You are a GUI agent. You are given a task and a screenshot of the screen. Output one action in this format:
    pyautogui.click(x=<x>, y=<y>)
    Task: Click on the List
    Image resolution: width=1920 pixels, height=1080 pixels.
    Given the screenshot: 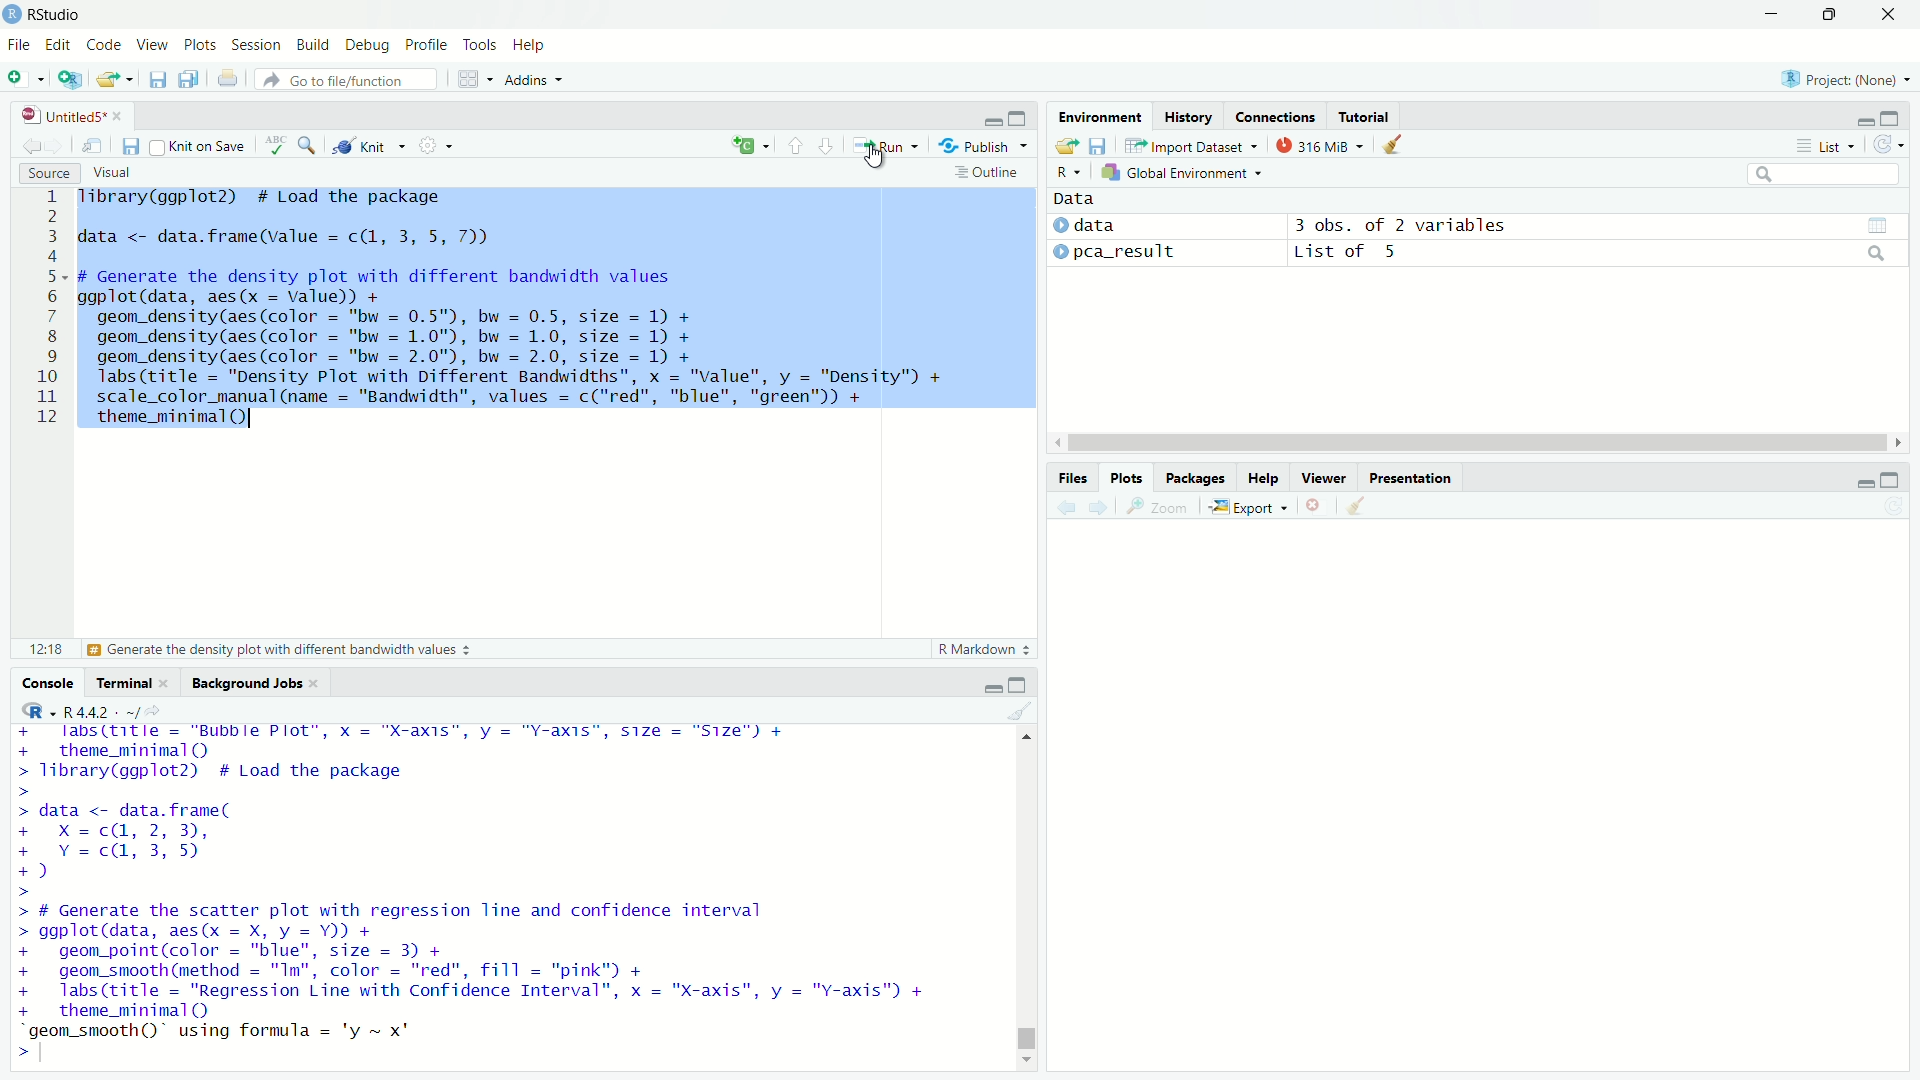 What is the action you would take?
    pyautogui.click(x=1826, y=145)
    